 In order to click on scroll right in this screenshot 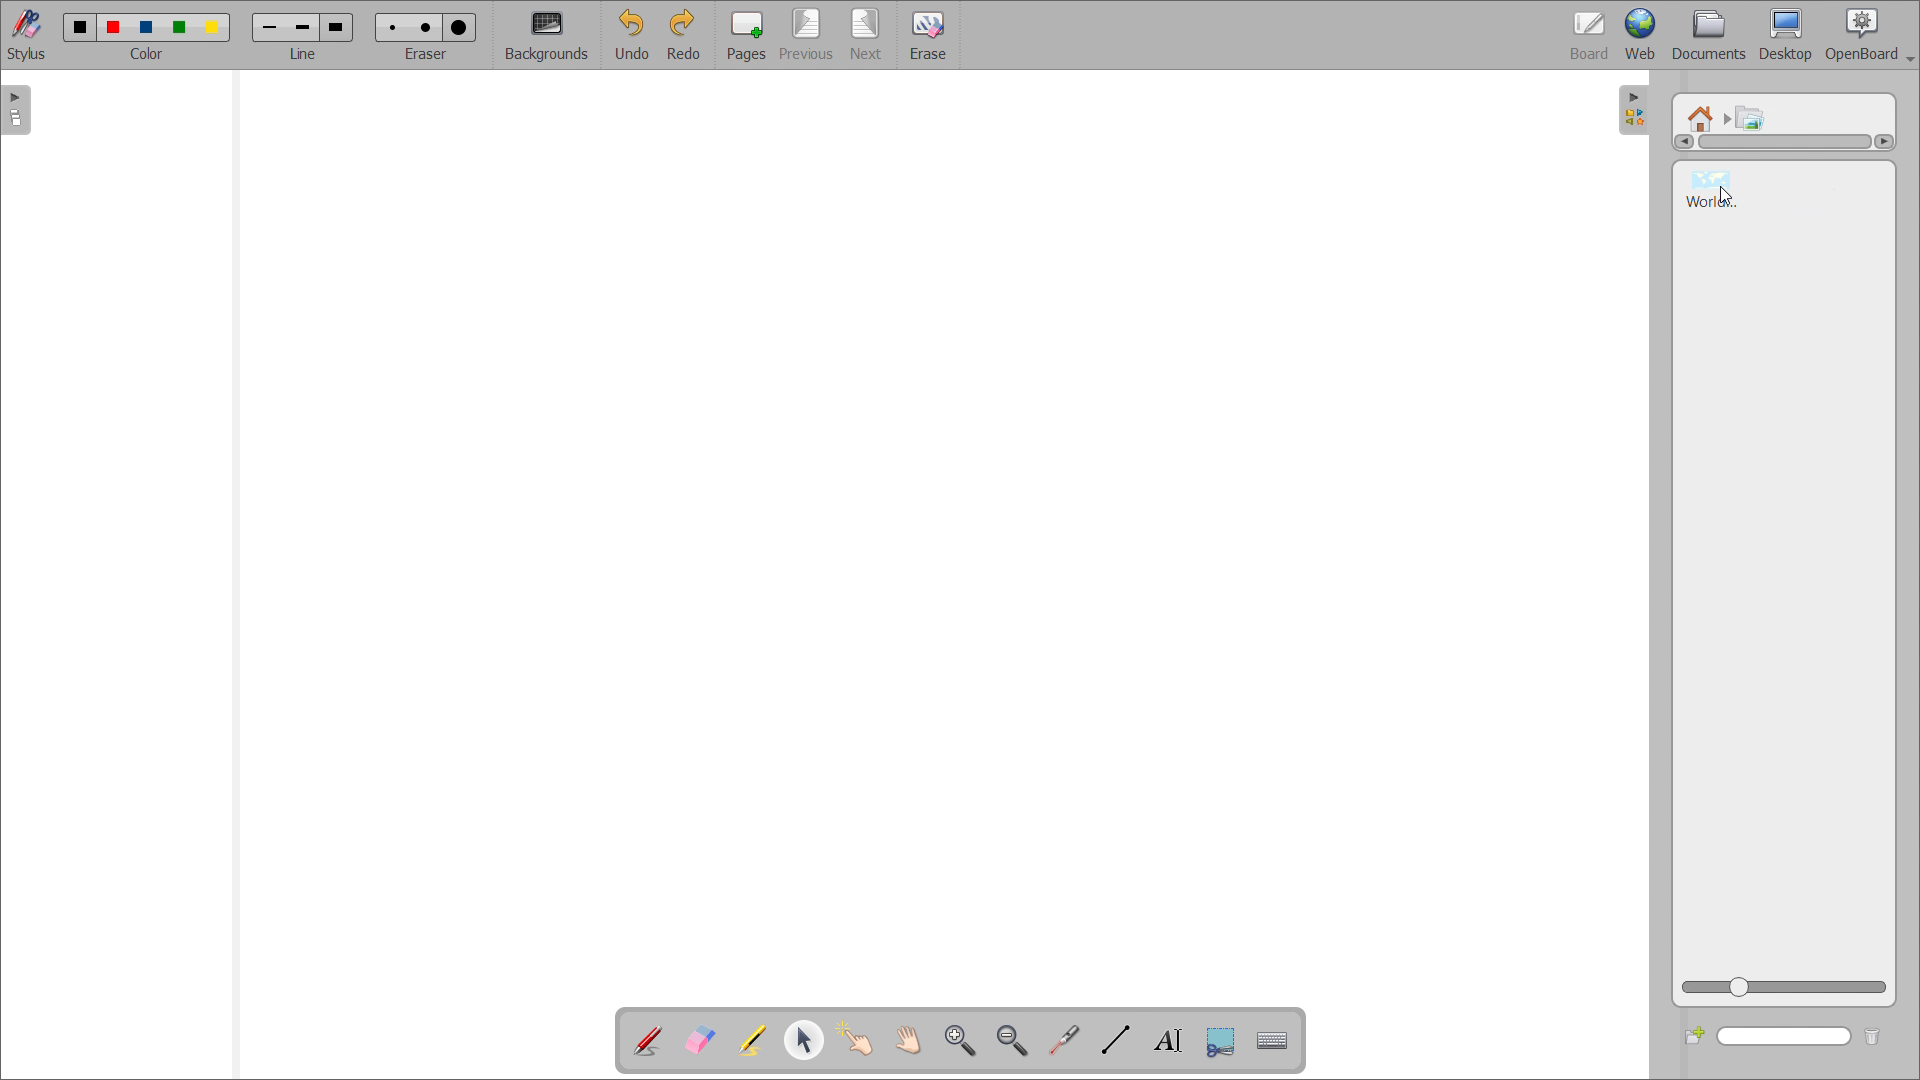, I will do `click(1886, 141)`.